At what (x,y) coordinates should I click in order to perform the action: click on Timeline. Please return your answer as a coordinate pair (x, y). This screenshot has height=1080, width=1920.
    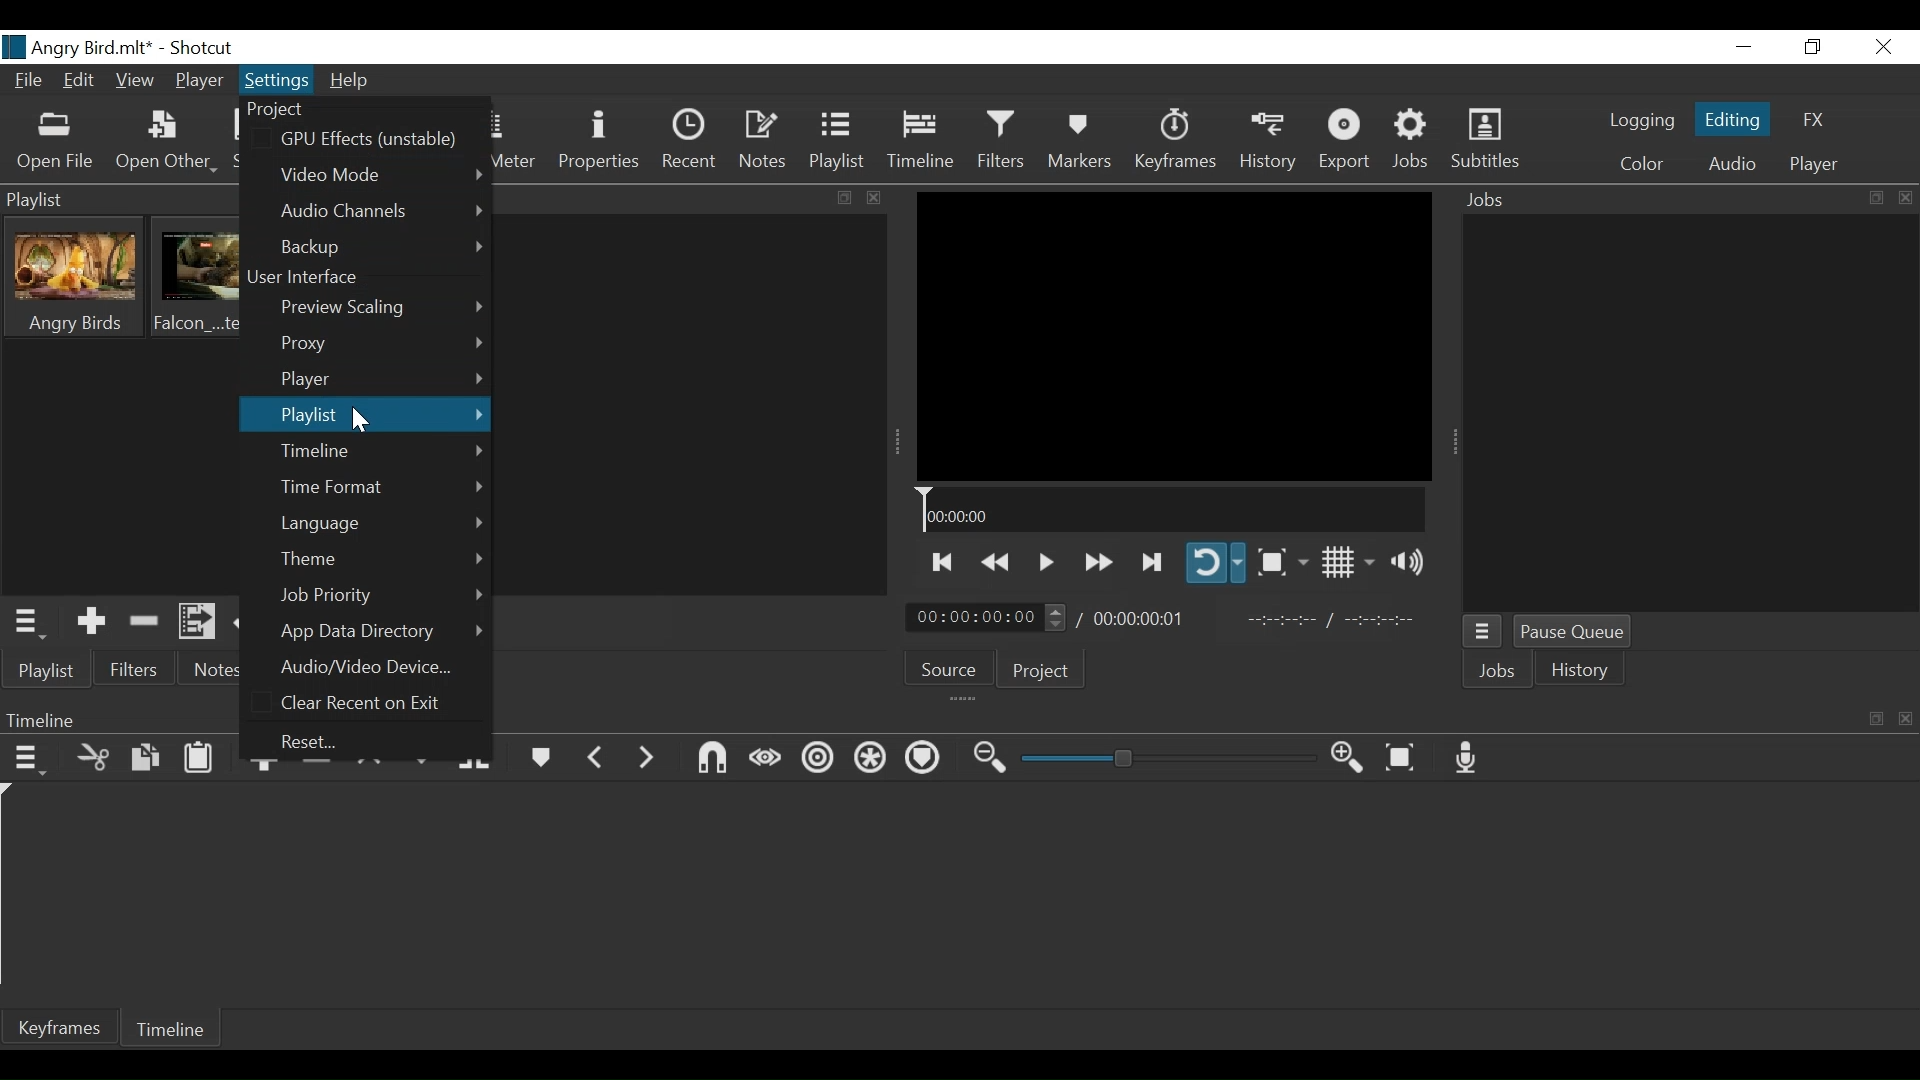
    Looking at the image, I should click on (383, 452).